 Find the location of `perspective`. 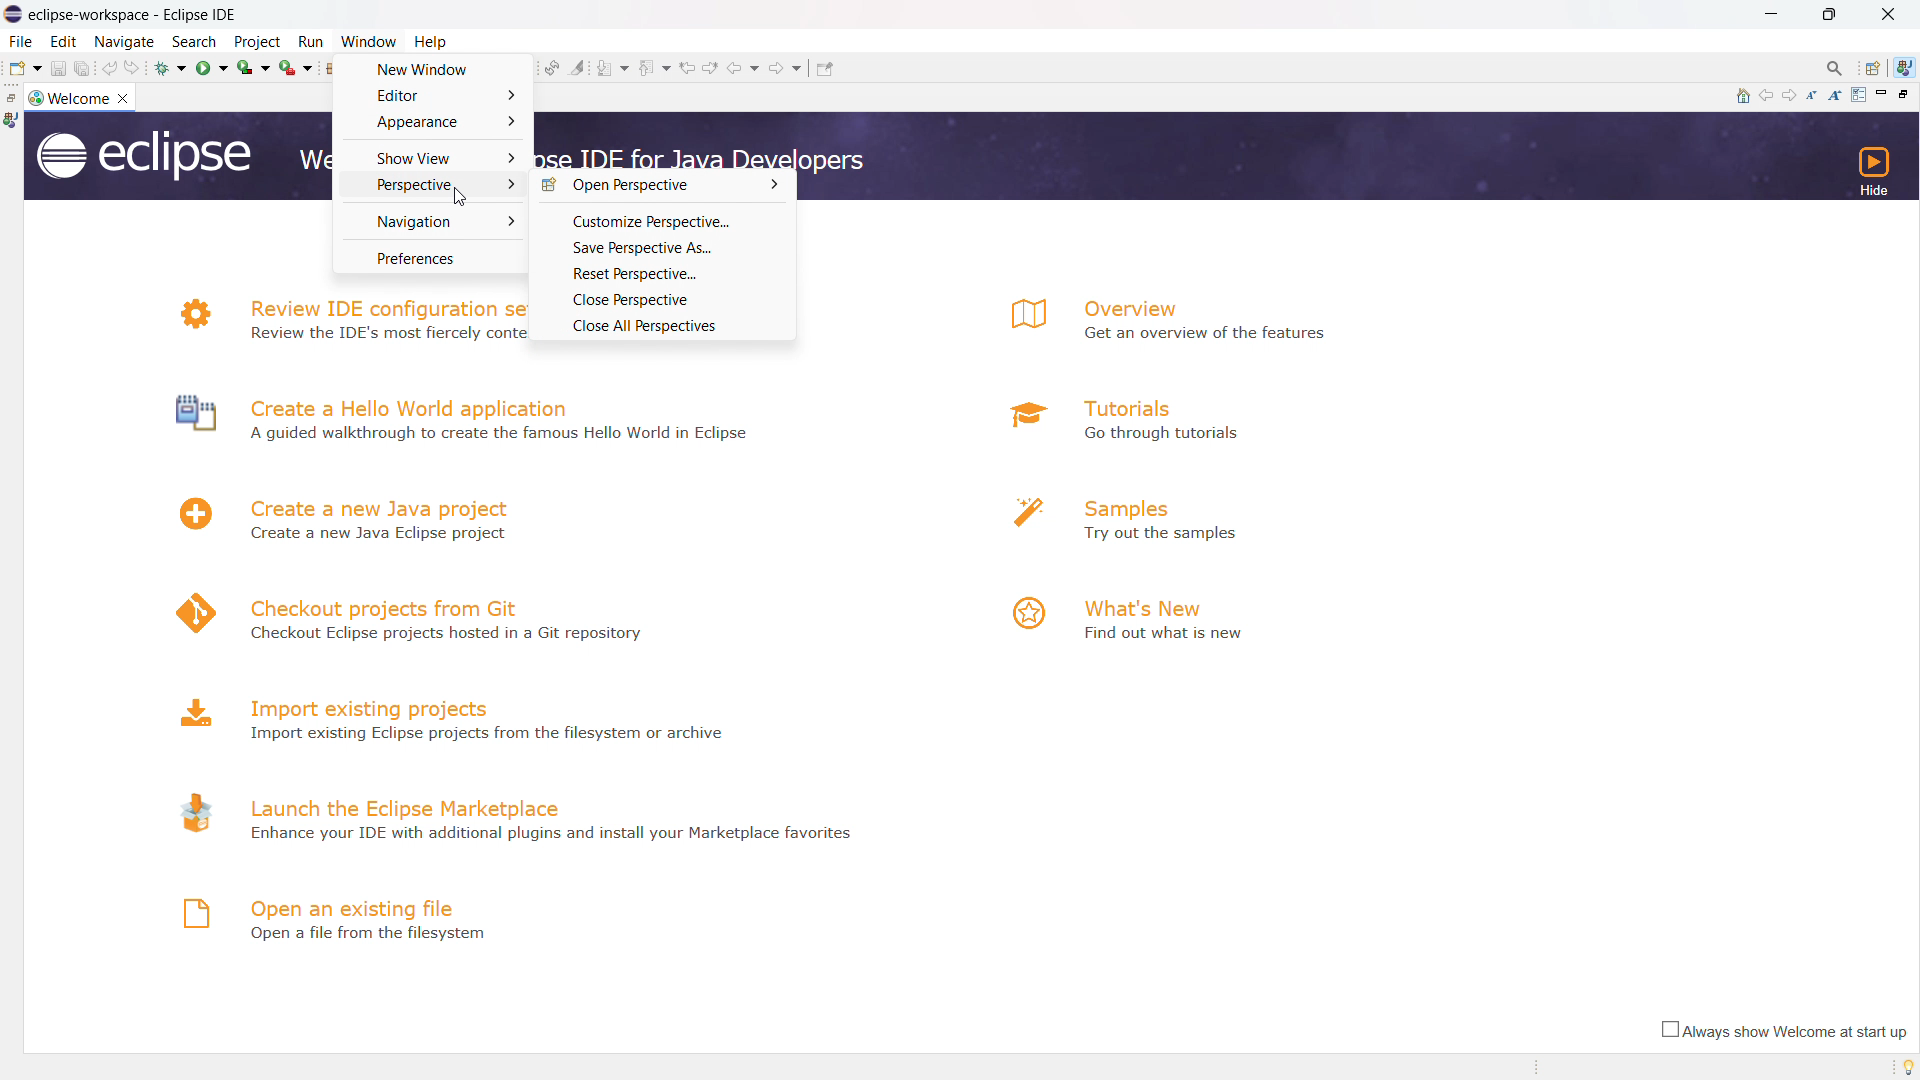

perspective is located at coordinates (430, 187).